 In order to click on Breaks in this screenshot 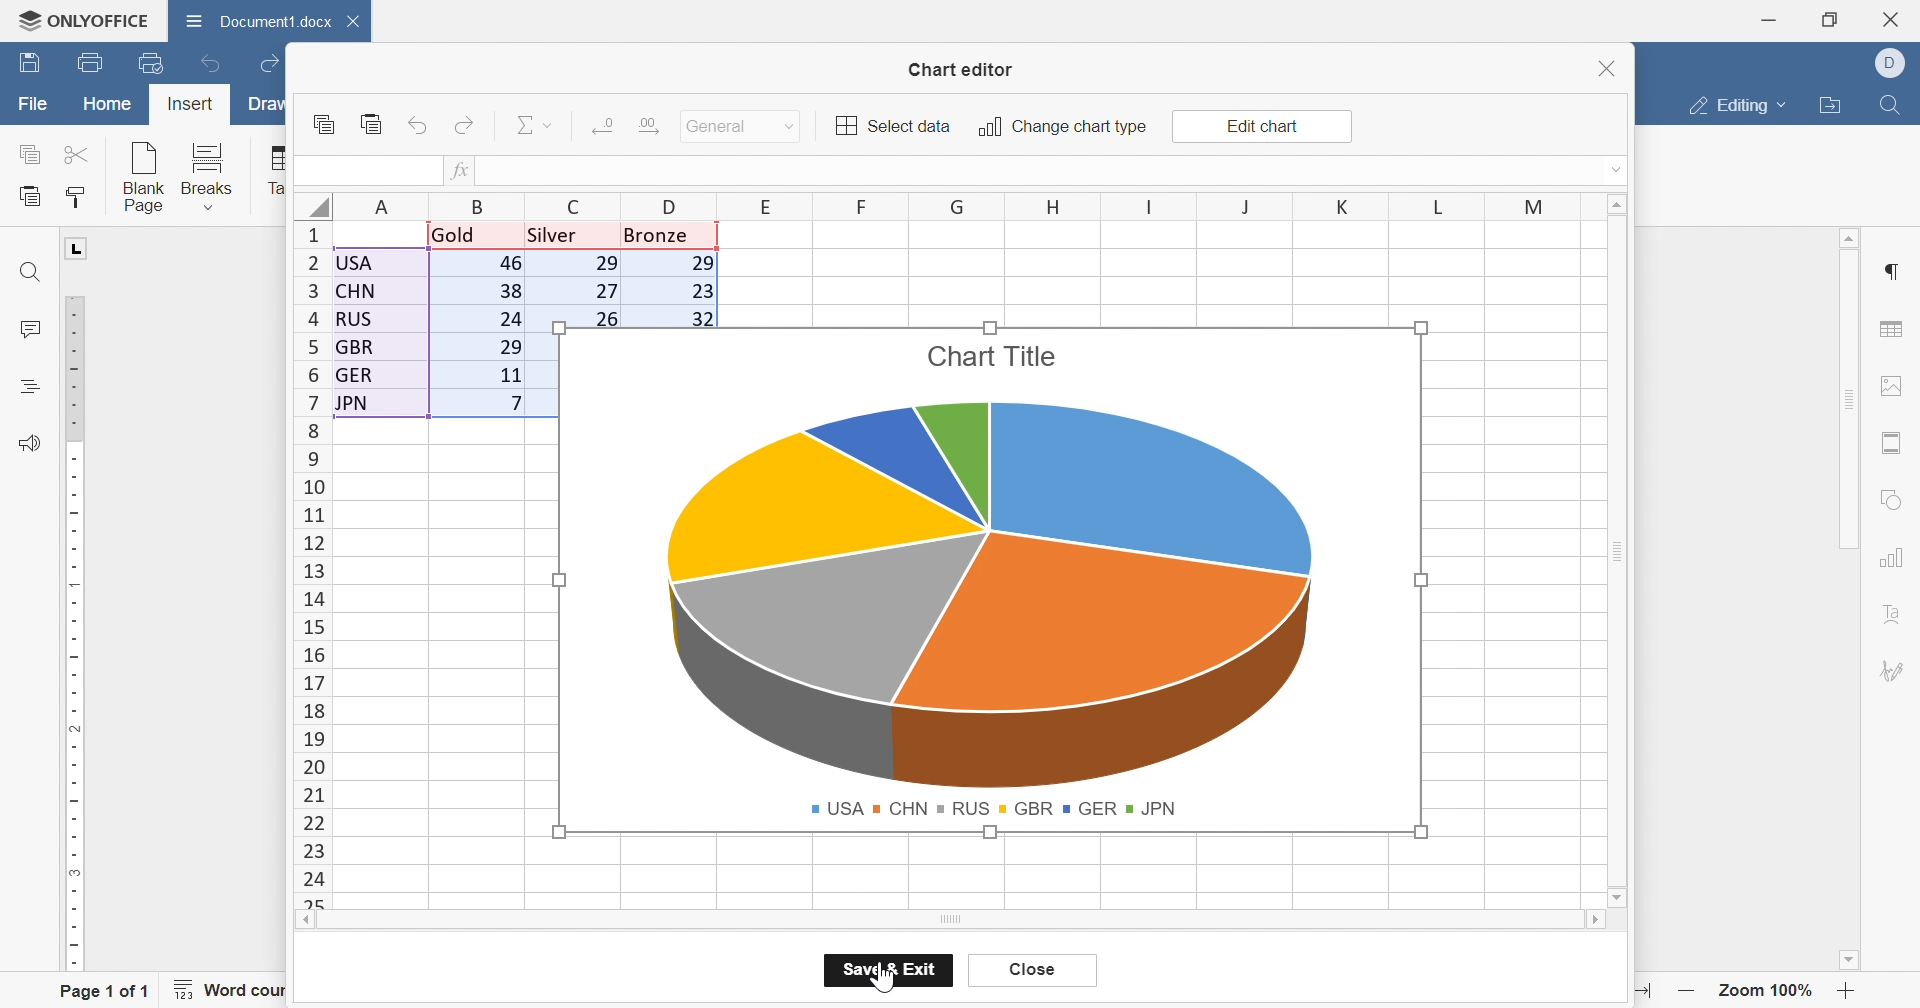, I will do `click(208, 175)`.